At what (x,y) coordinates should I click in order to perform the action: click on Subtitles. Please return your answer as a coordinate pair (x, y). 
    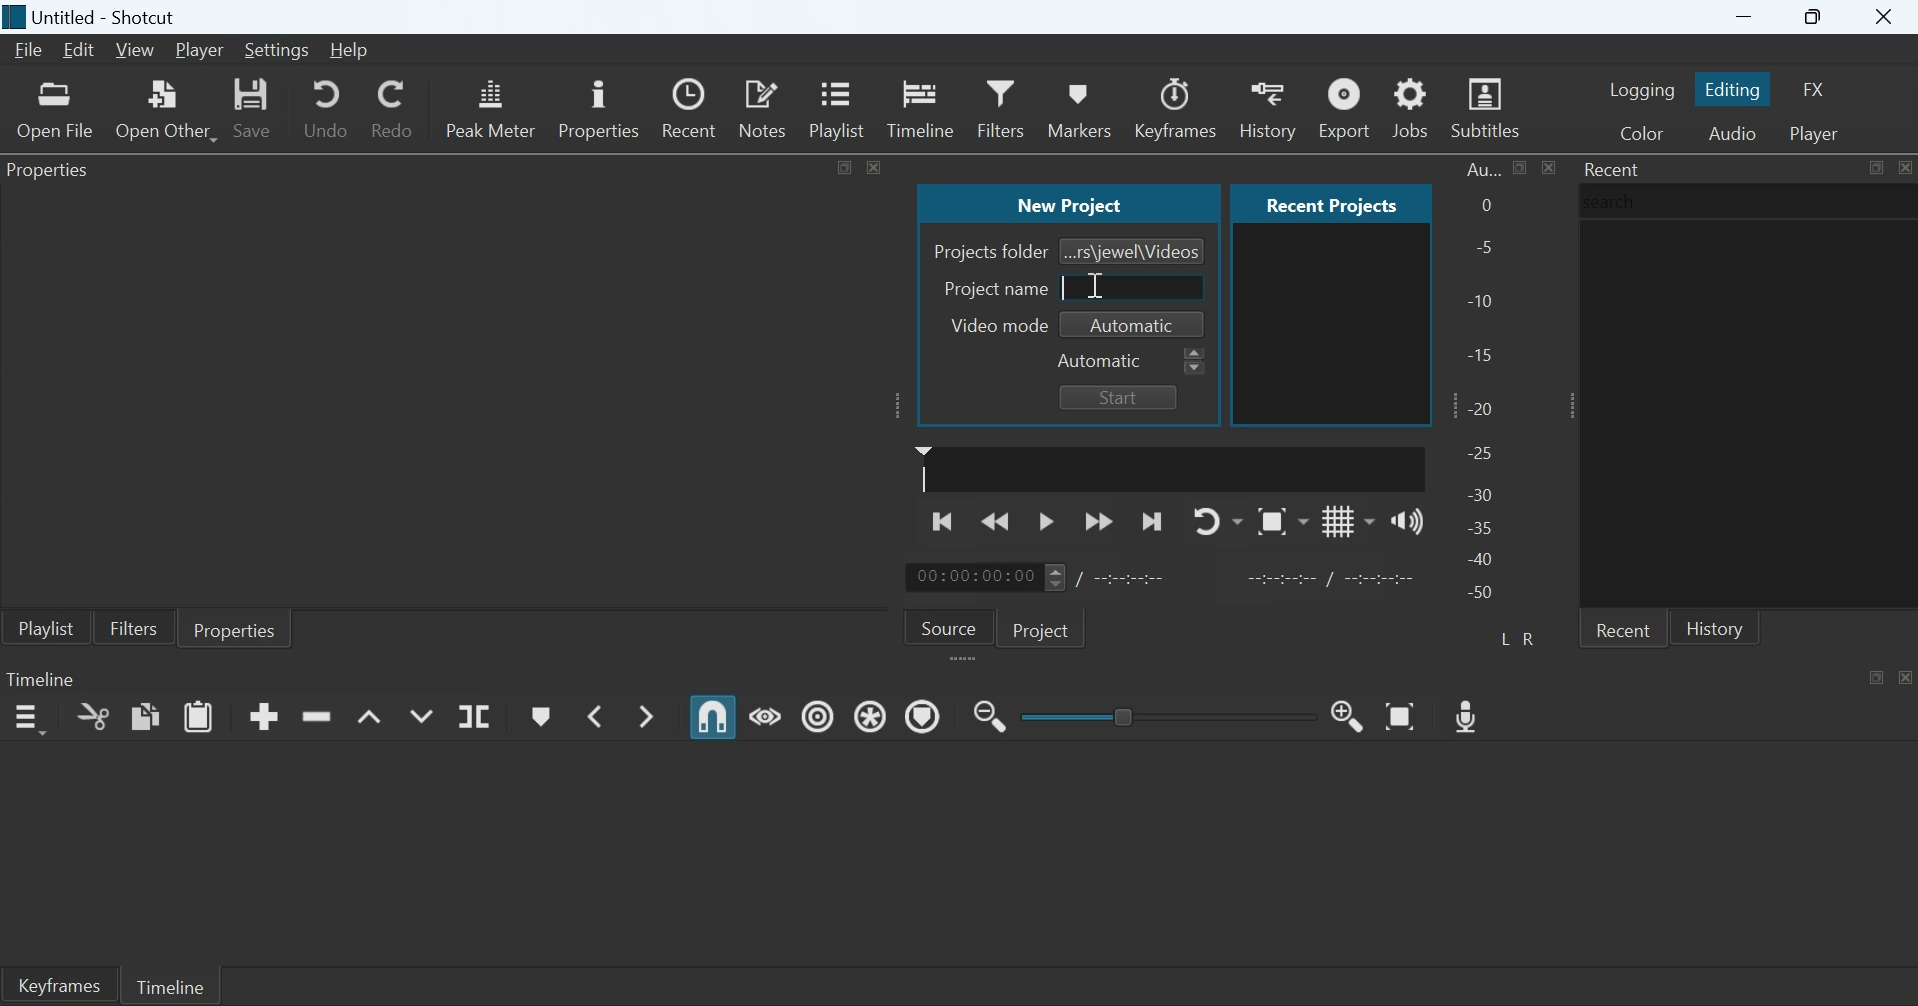
    Looking at the image, I should click on (1488, 108).